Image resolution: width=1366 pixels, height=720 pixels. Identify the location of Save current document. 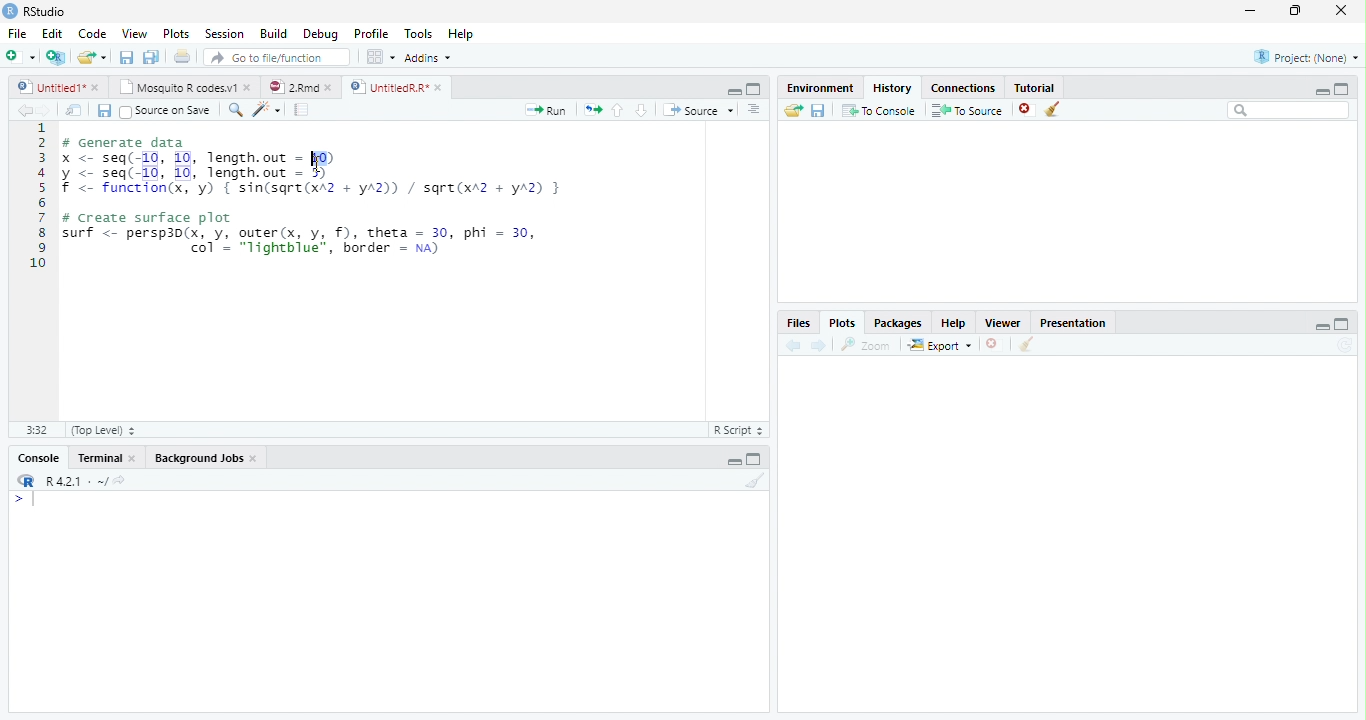
(125, 56).